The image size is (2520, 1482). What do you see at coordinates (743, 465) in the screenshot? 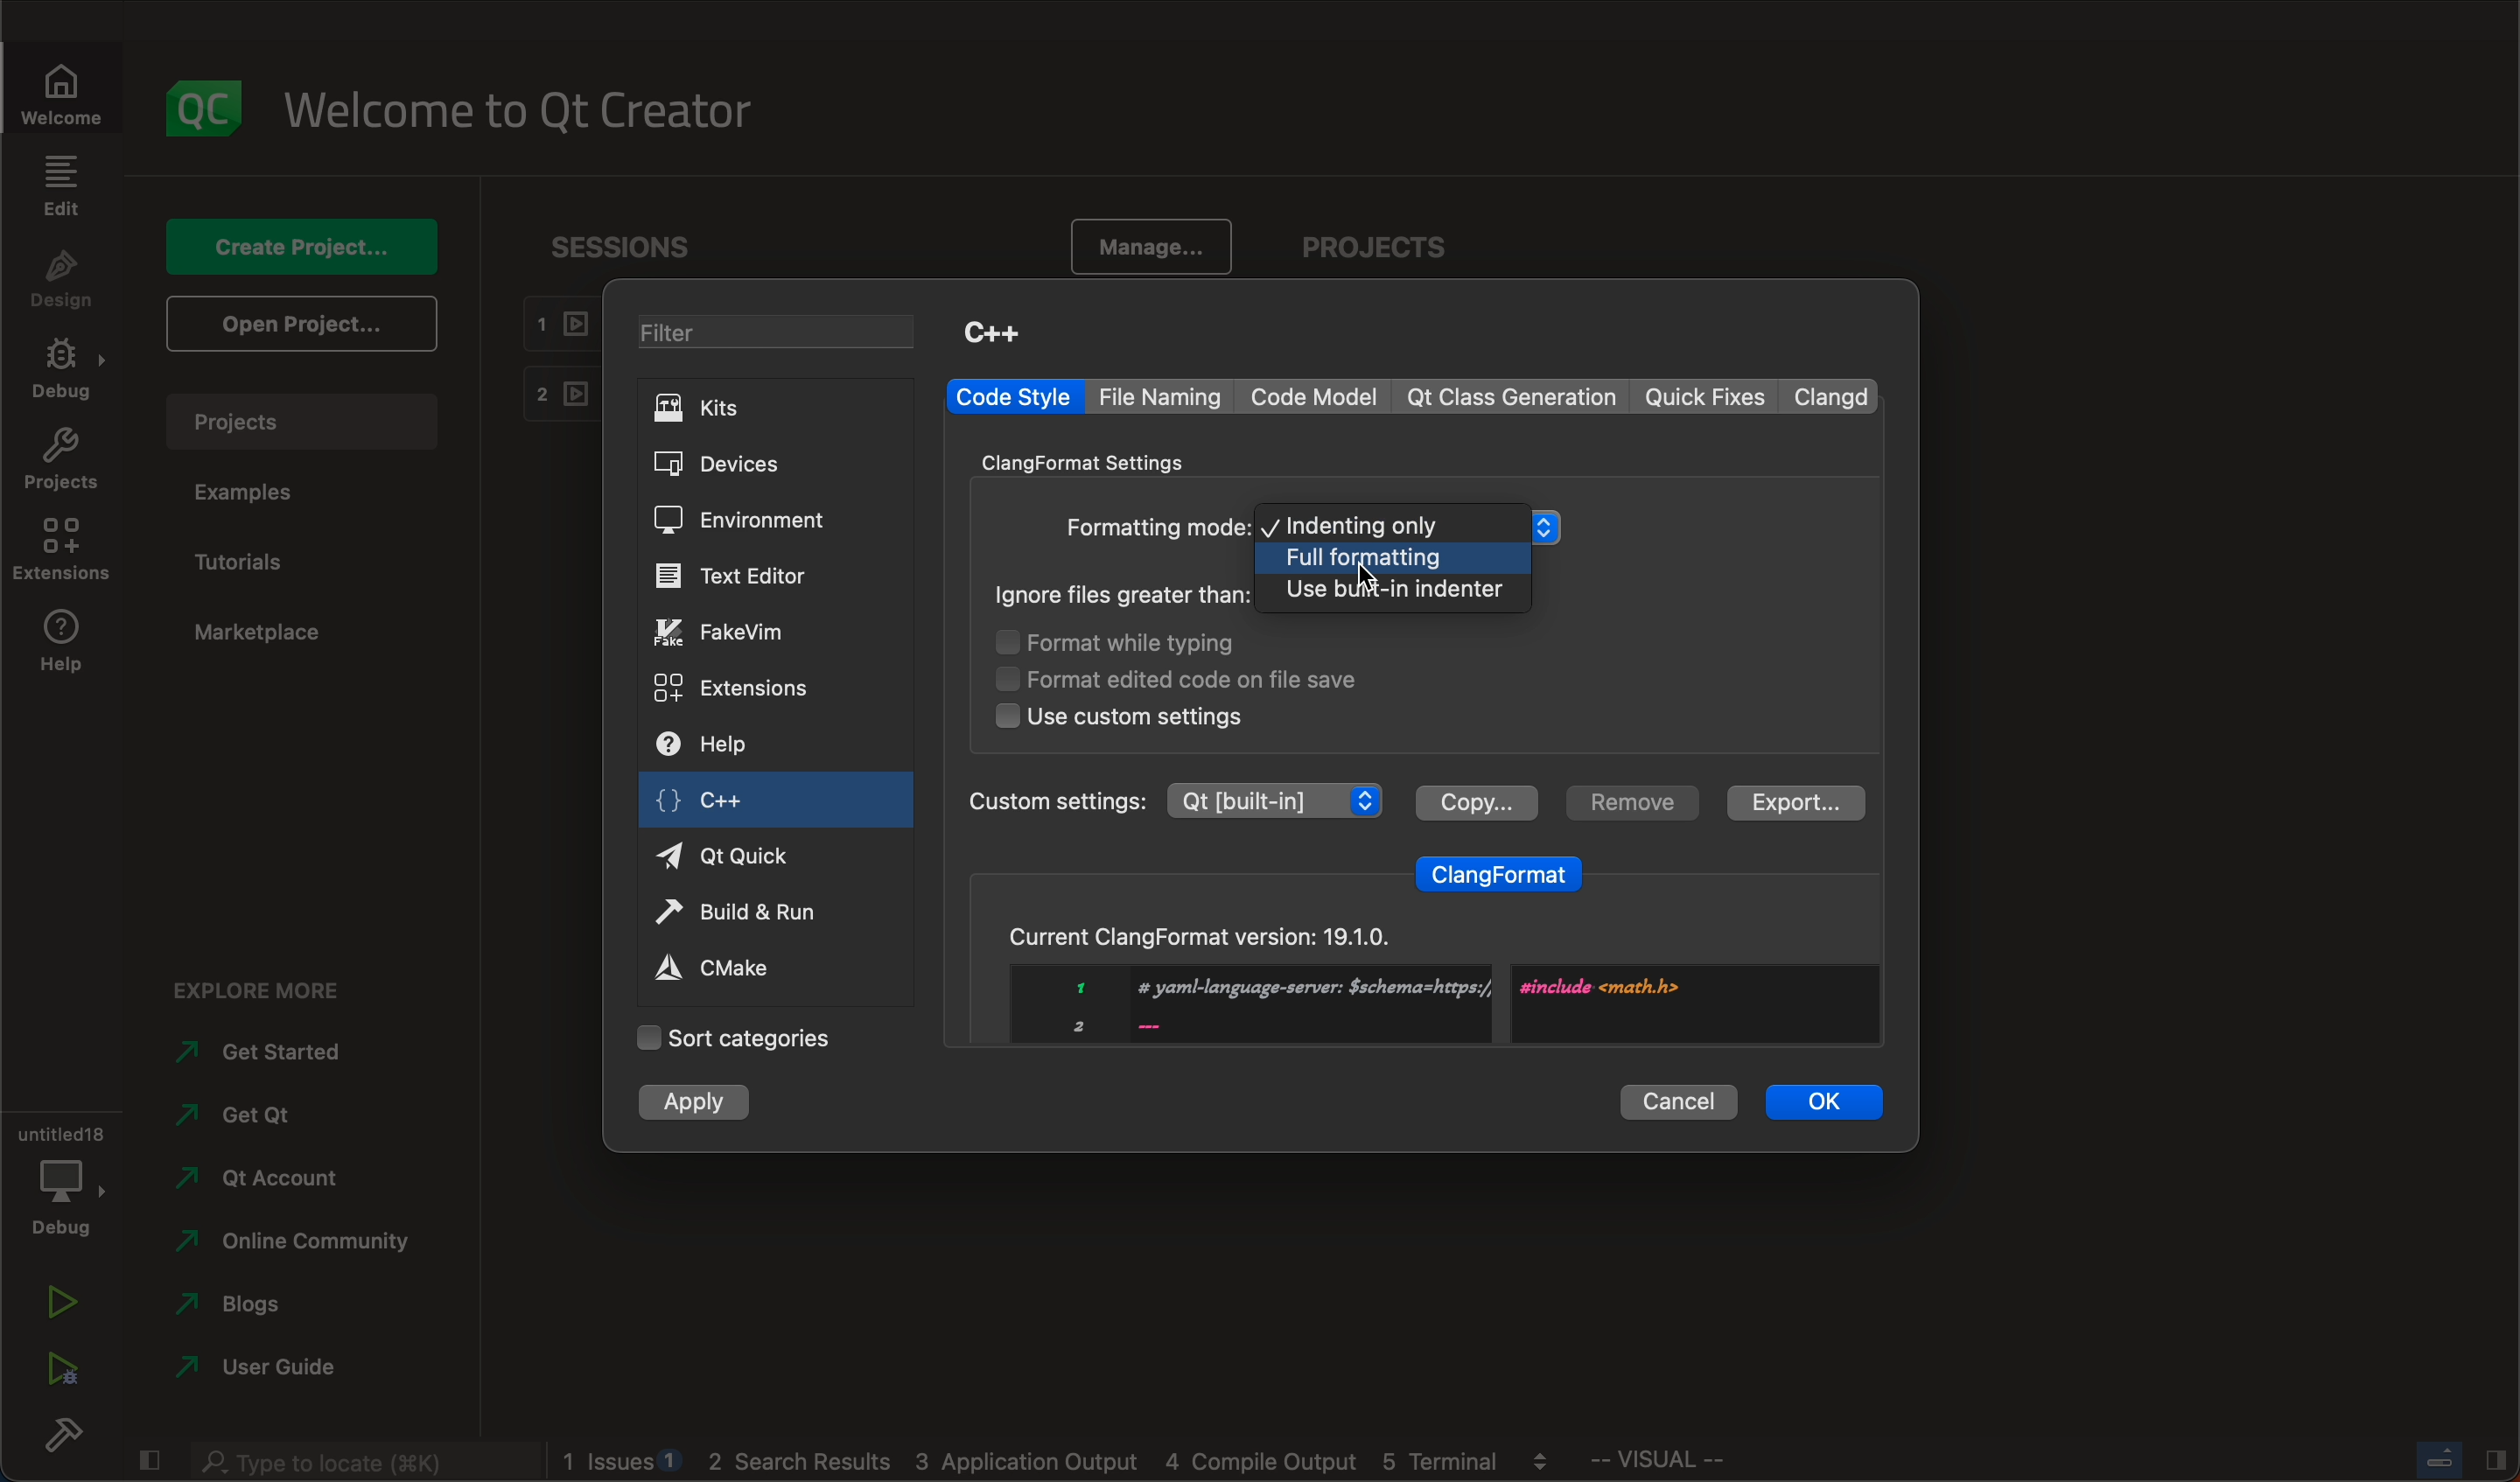
I see `devices` at bounding box center [743, 465].